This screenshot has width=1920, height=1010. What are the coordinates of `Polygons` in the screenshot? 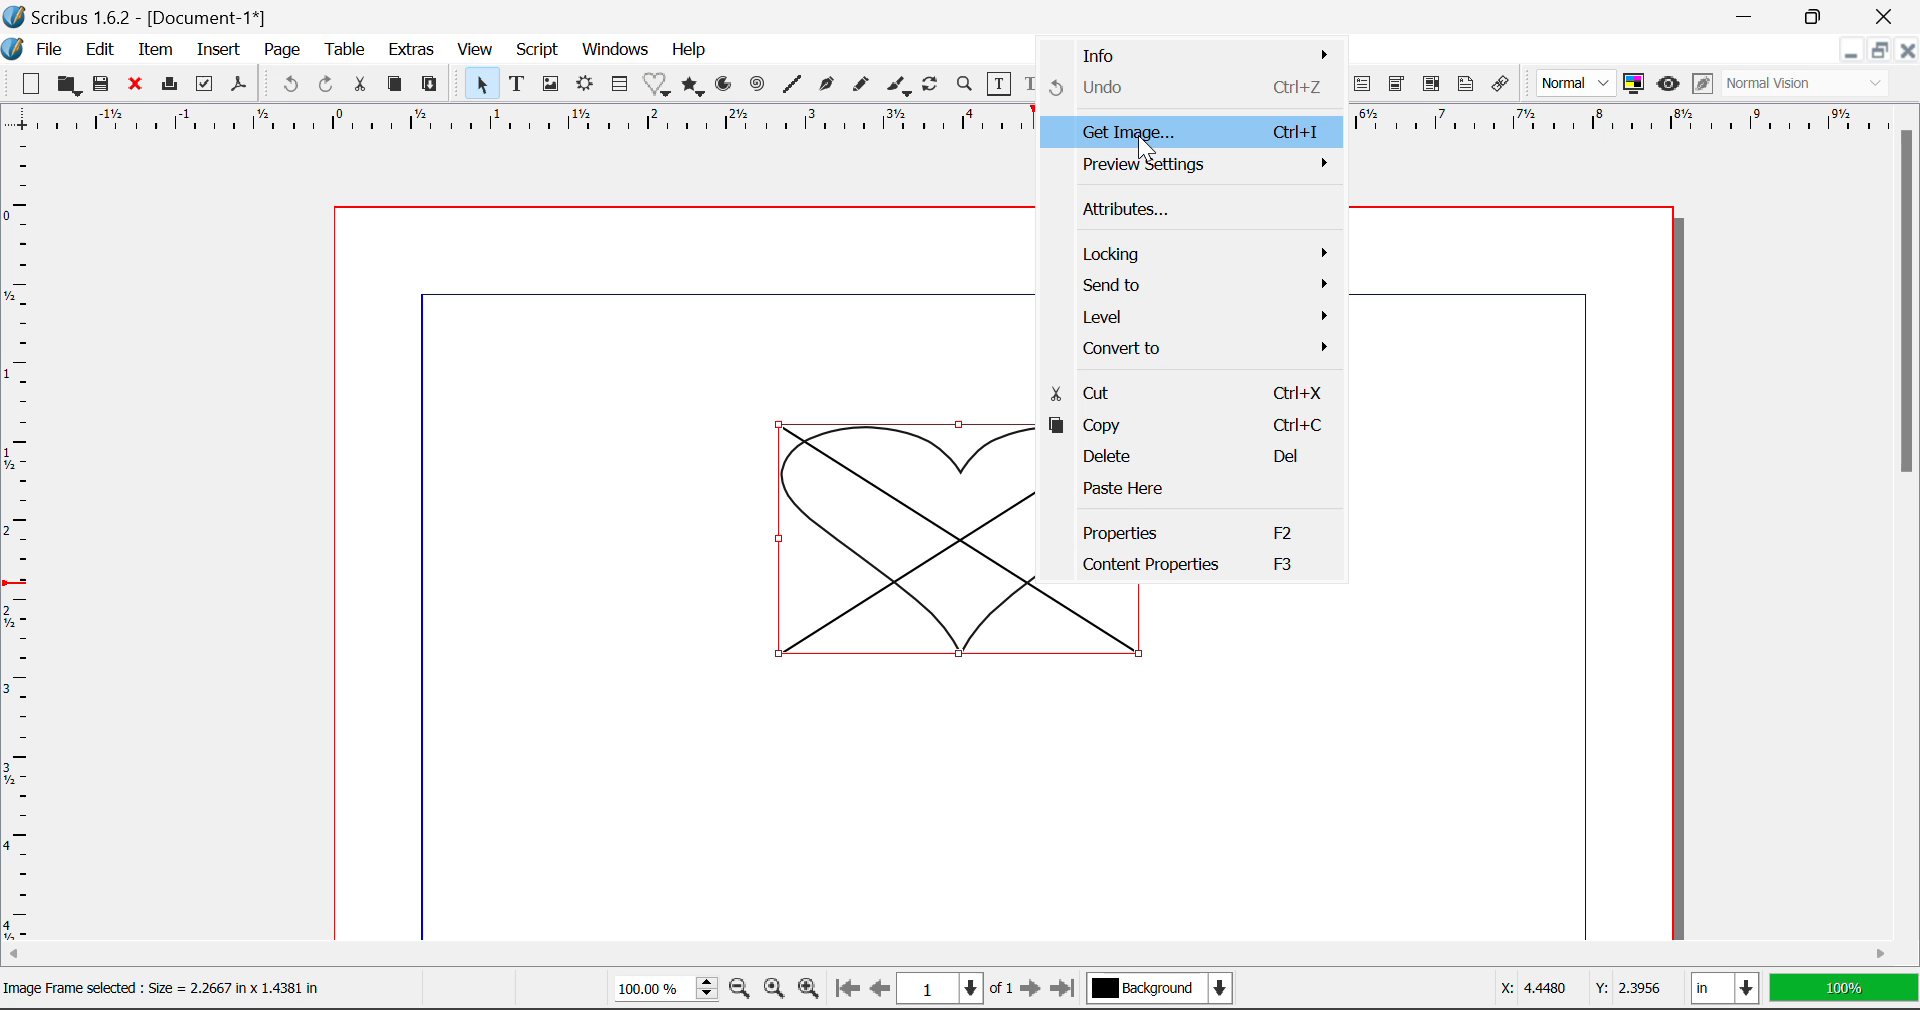 It's located at (694, 87).